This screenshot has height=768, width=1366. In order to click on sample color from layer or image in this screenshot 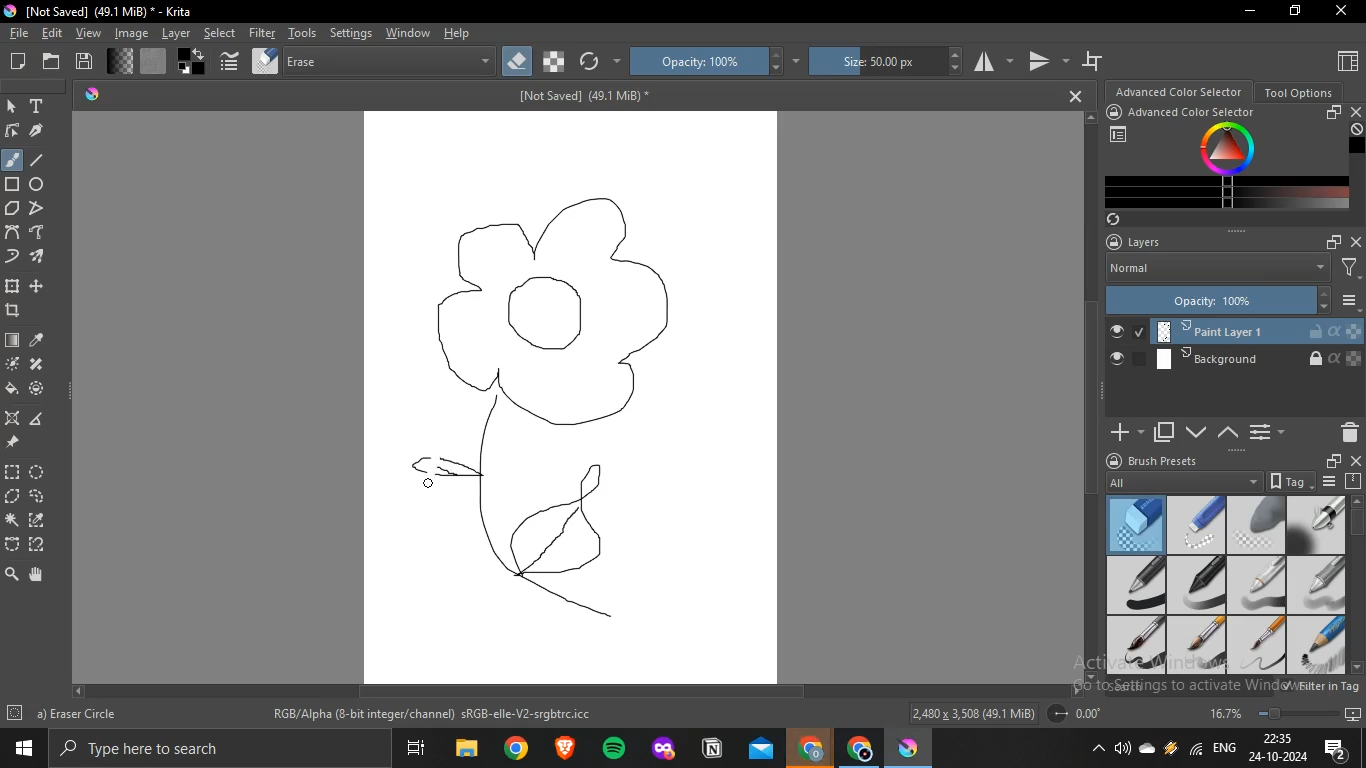, I will do `click(38, 341)`.